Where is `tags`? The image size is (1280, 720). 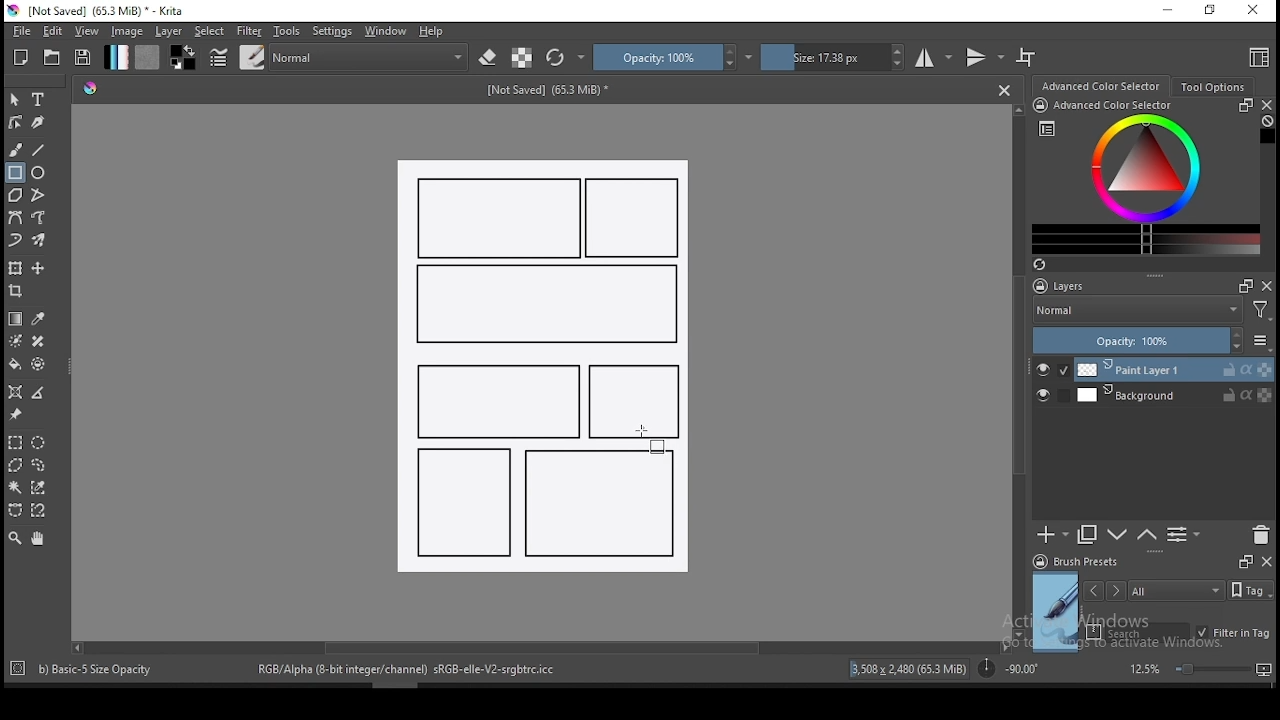
tags is located at coordinates (1176, 590).